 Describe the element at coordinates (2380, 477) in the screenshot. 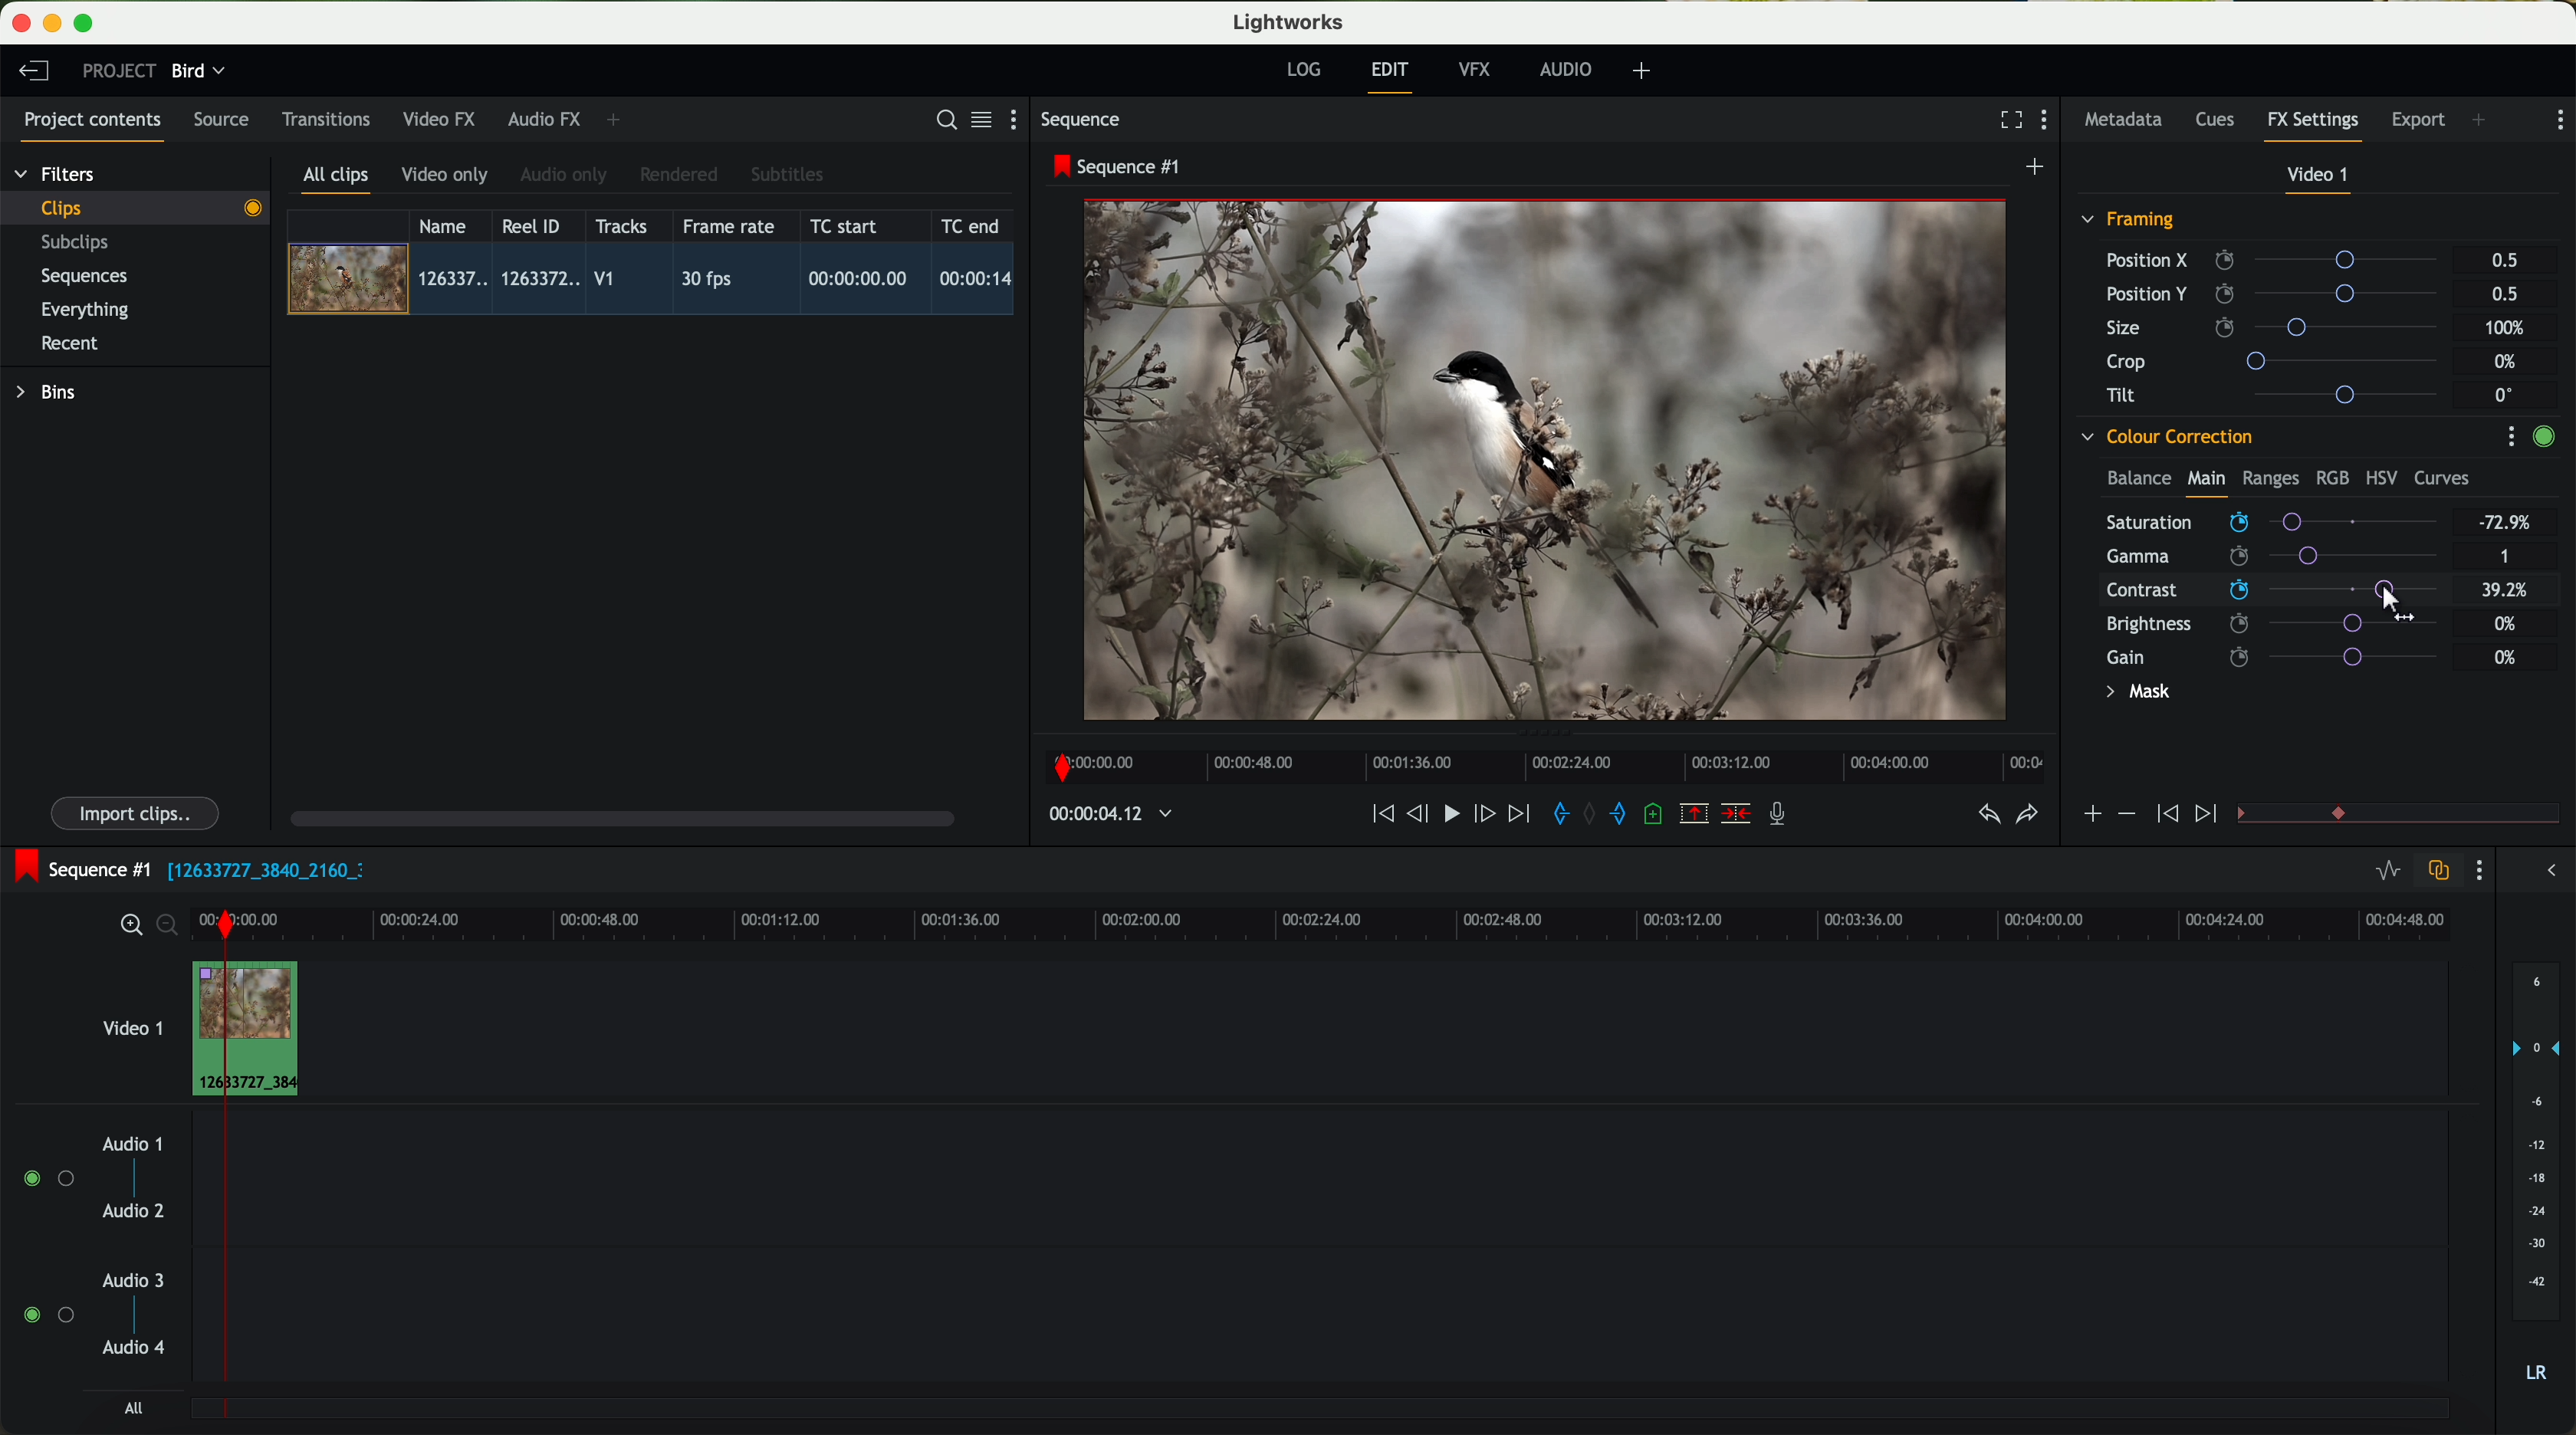

I see `HSV` at that location.